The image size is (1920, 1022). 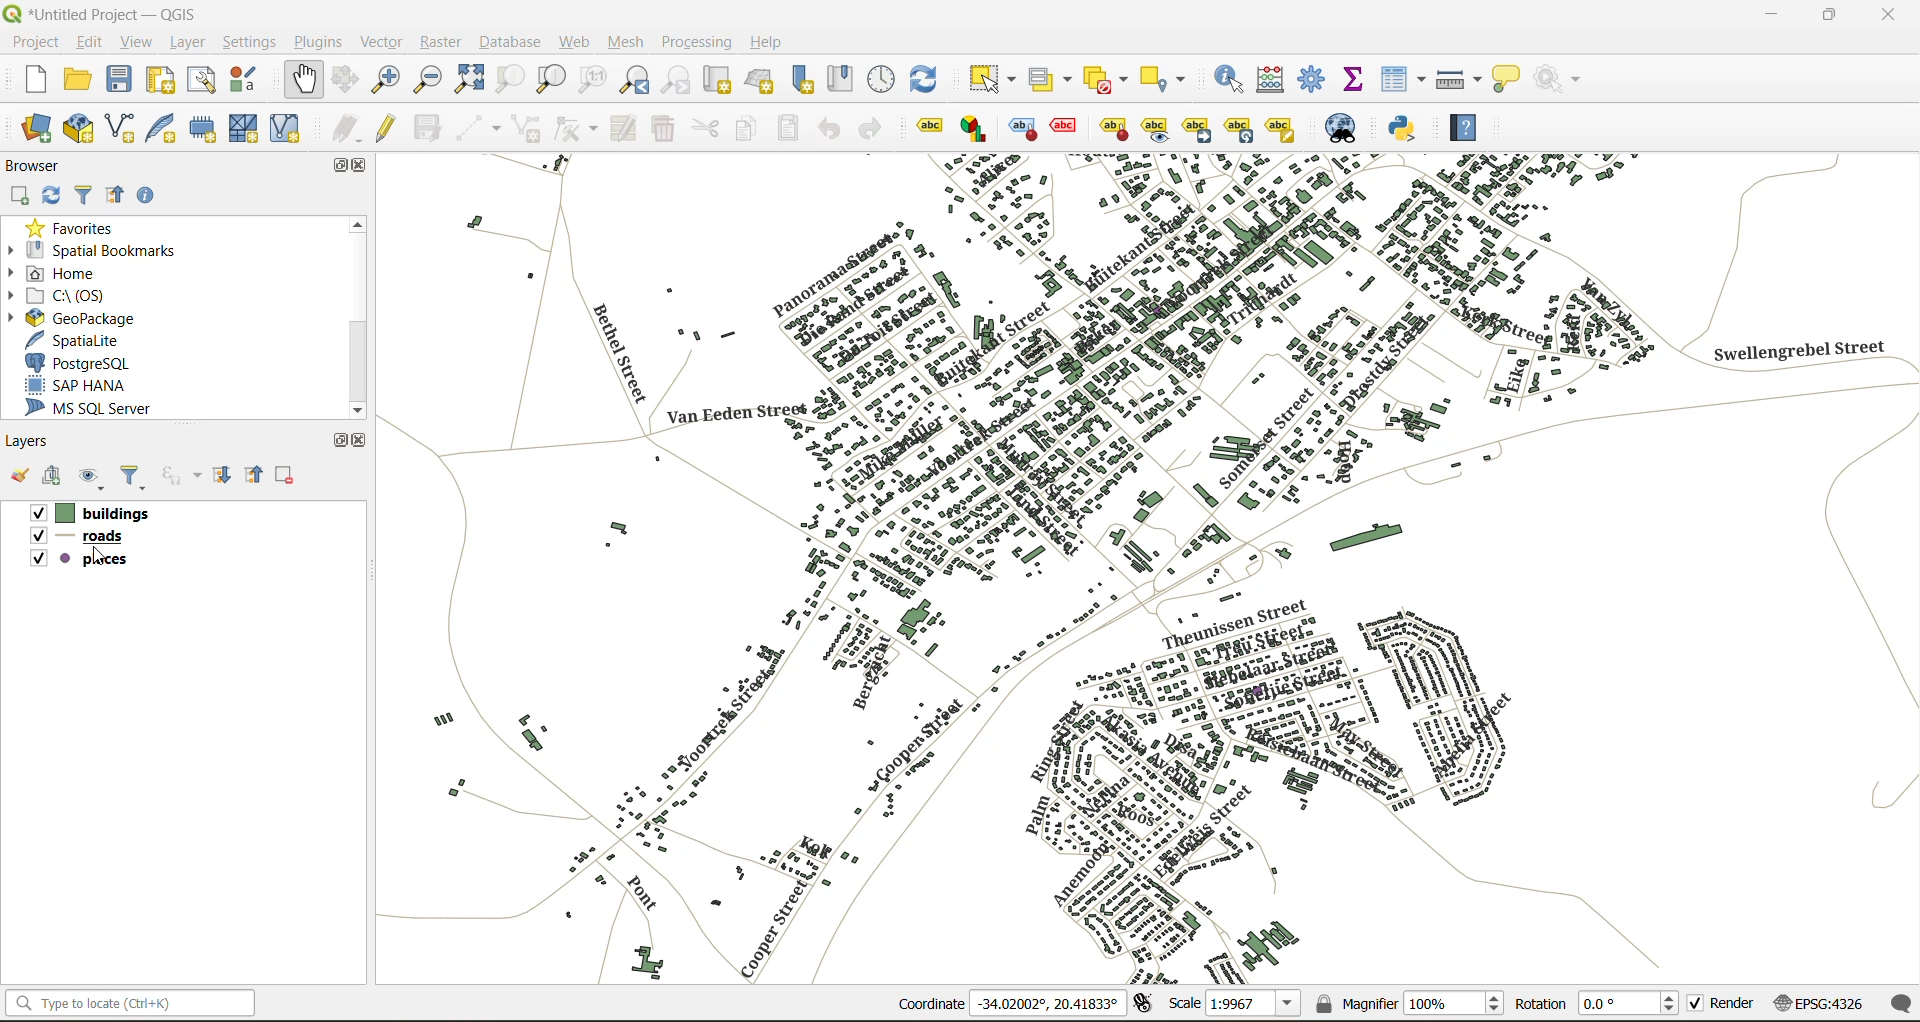 I want to click on redo, so click(x=867, y=130).